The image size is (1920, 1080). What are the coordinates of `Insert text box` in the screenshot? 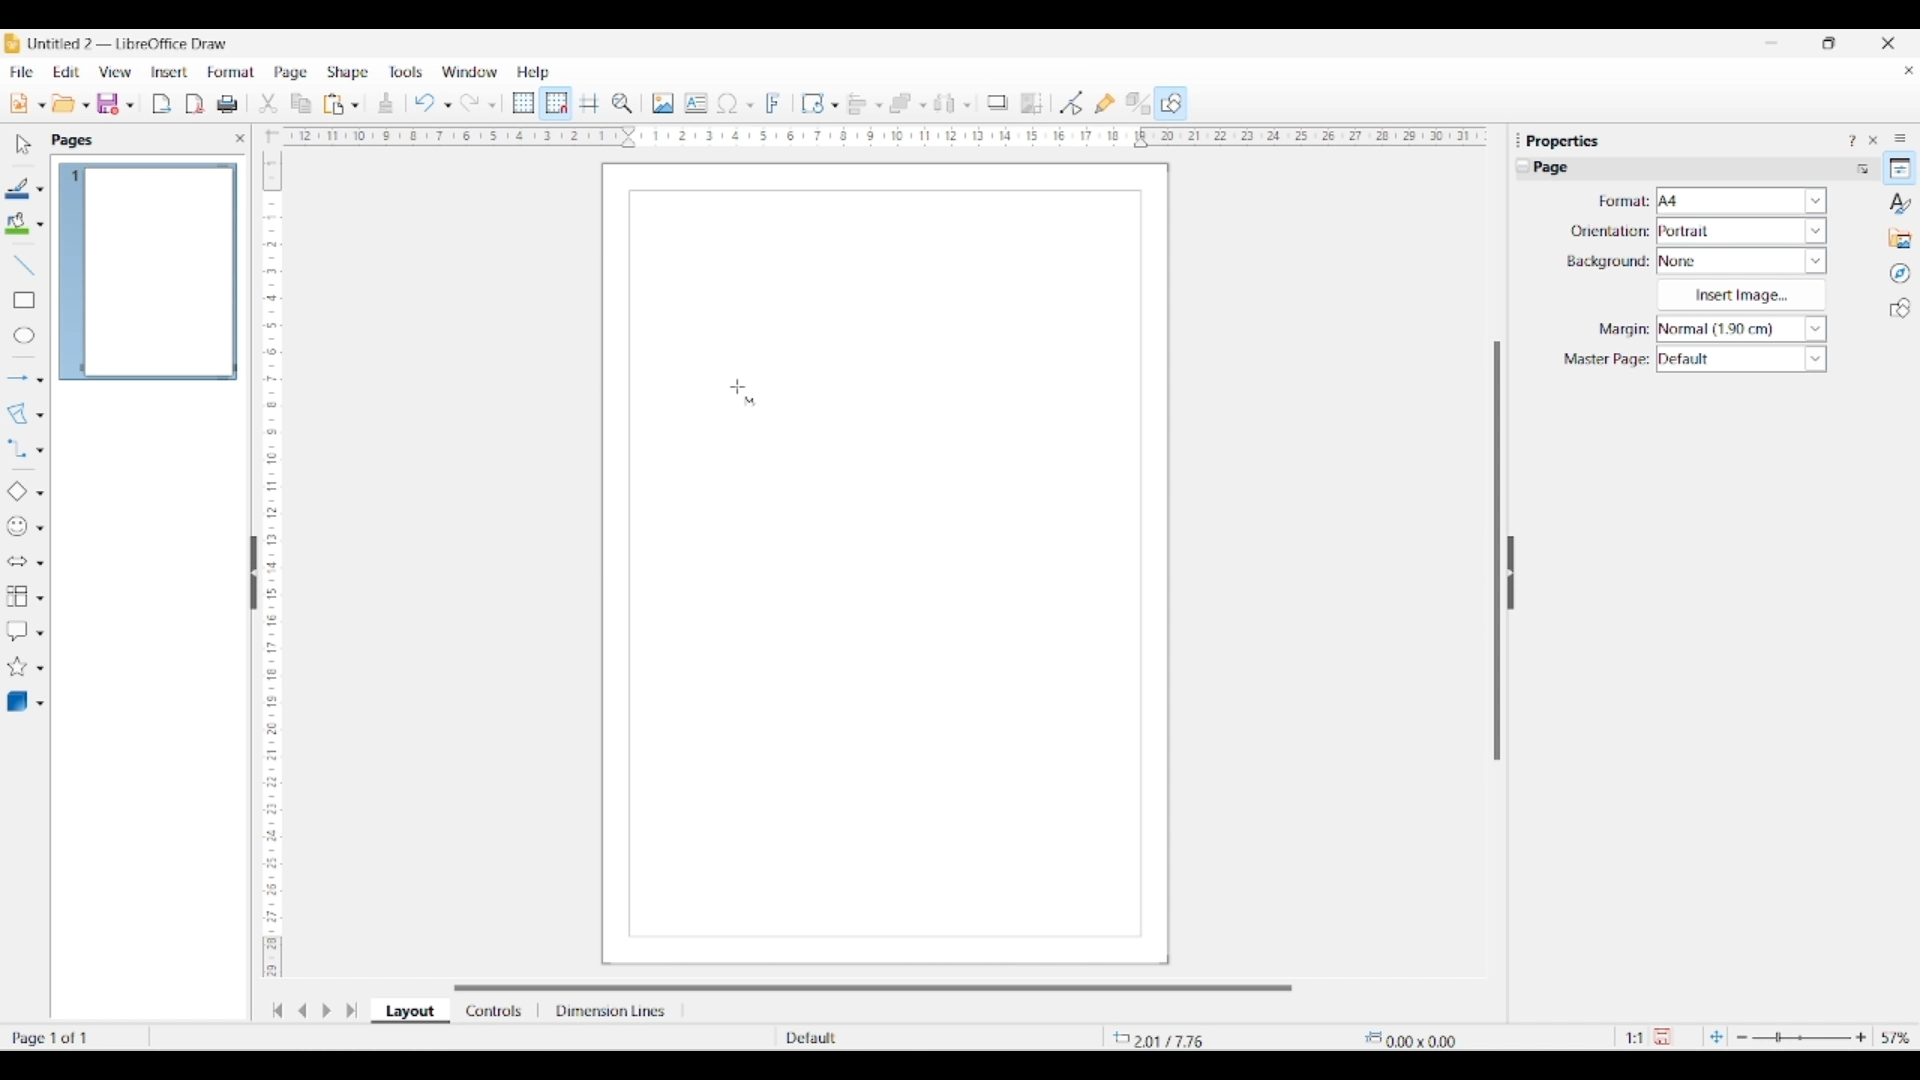 It's located at (696, 103).